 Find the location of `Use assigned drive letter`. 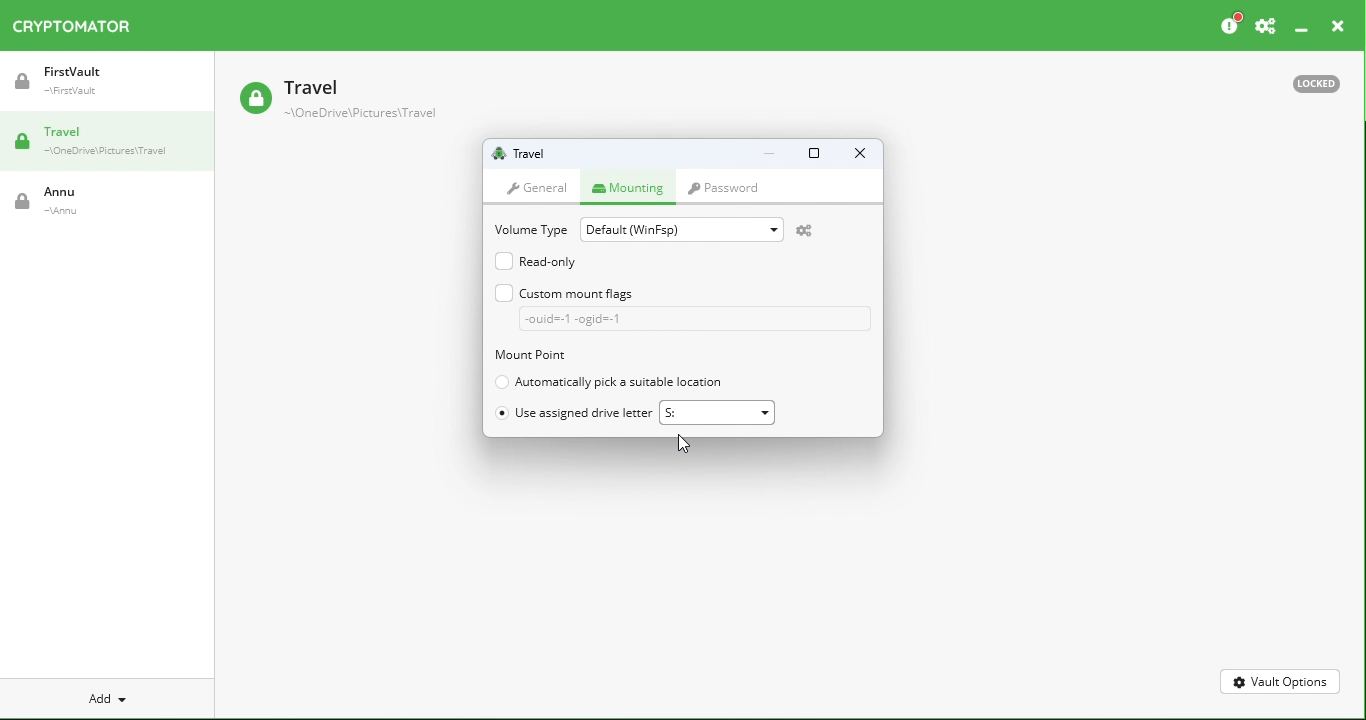

Use assigned drive letter is located at coordinates (576, 415).